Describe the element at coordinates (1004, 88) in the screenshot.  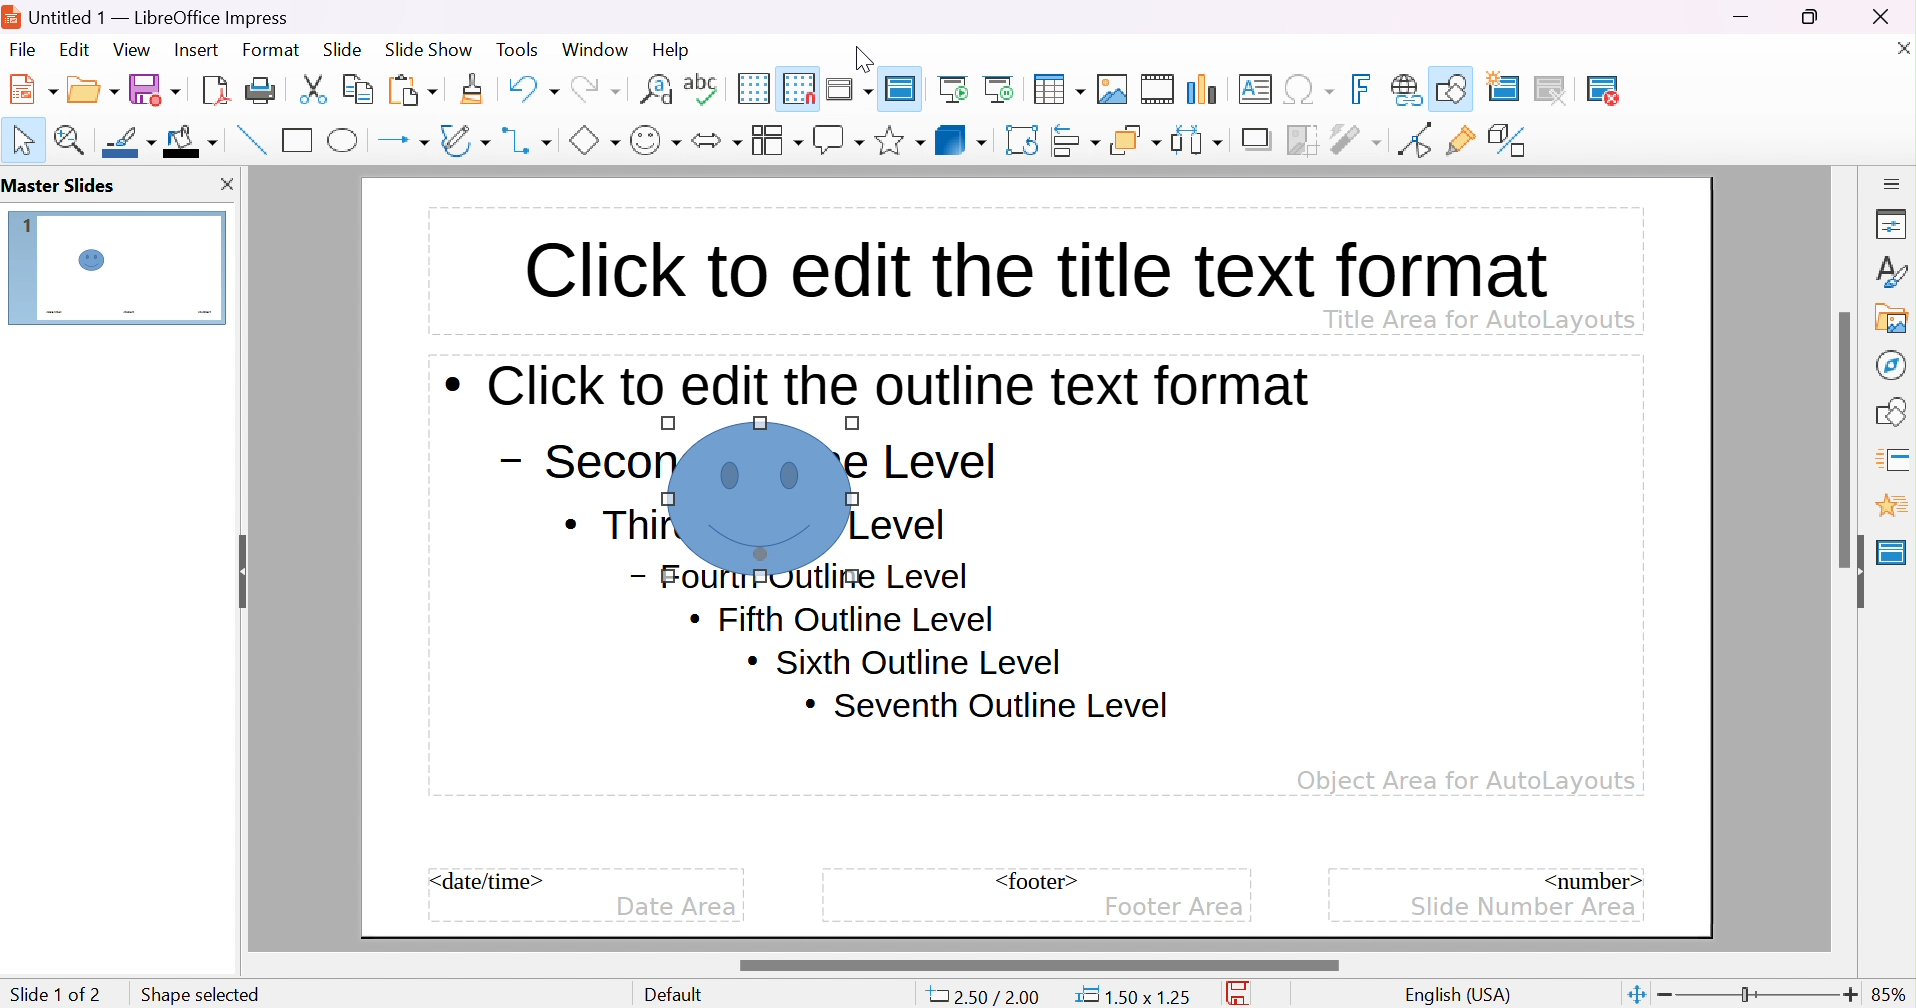
I see `start from current slide` at that location.